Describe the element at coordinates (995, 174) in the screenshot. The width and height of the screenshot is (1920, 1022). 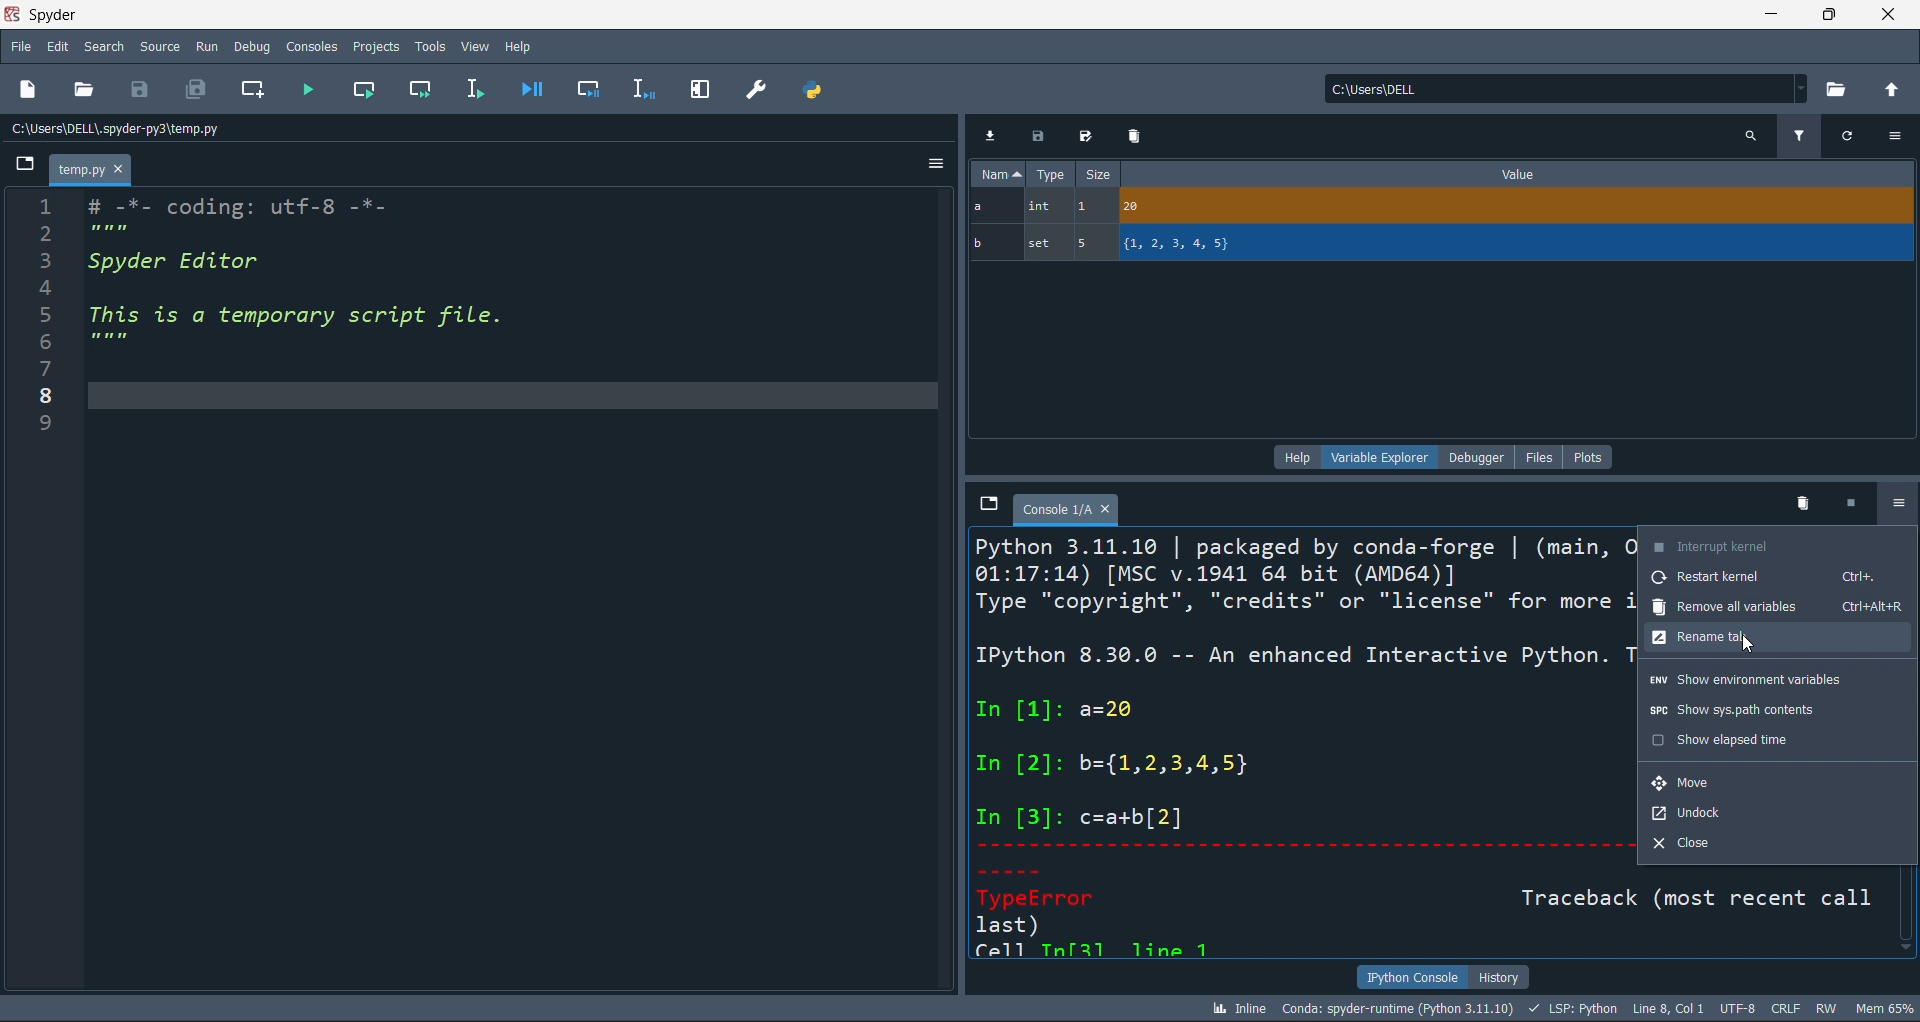
I see `name` at that location.